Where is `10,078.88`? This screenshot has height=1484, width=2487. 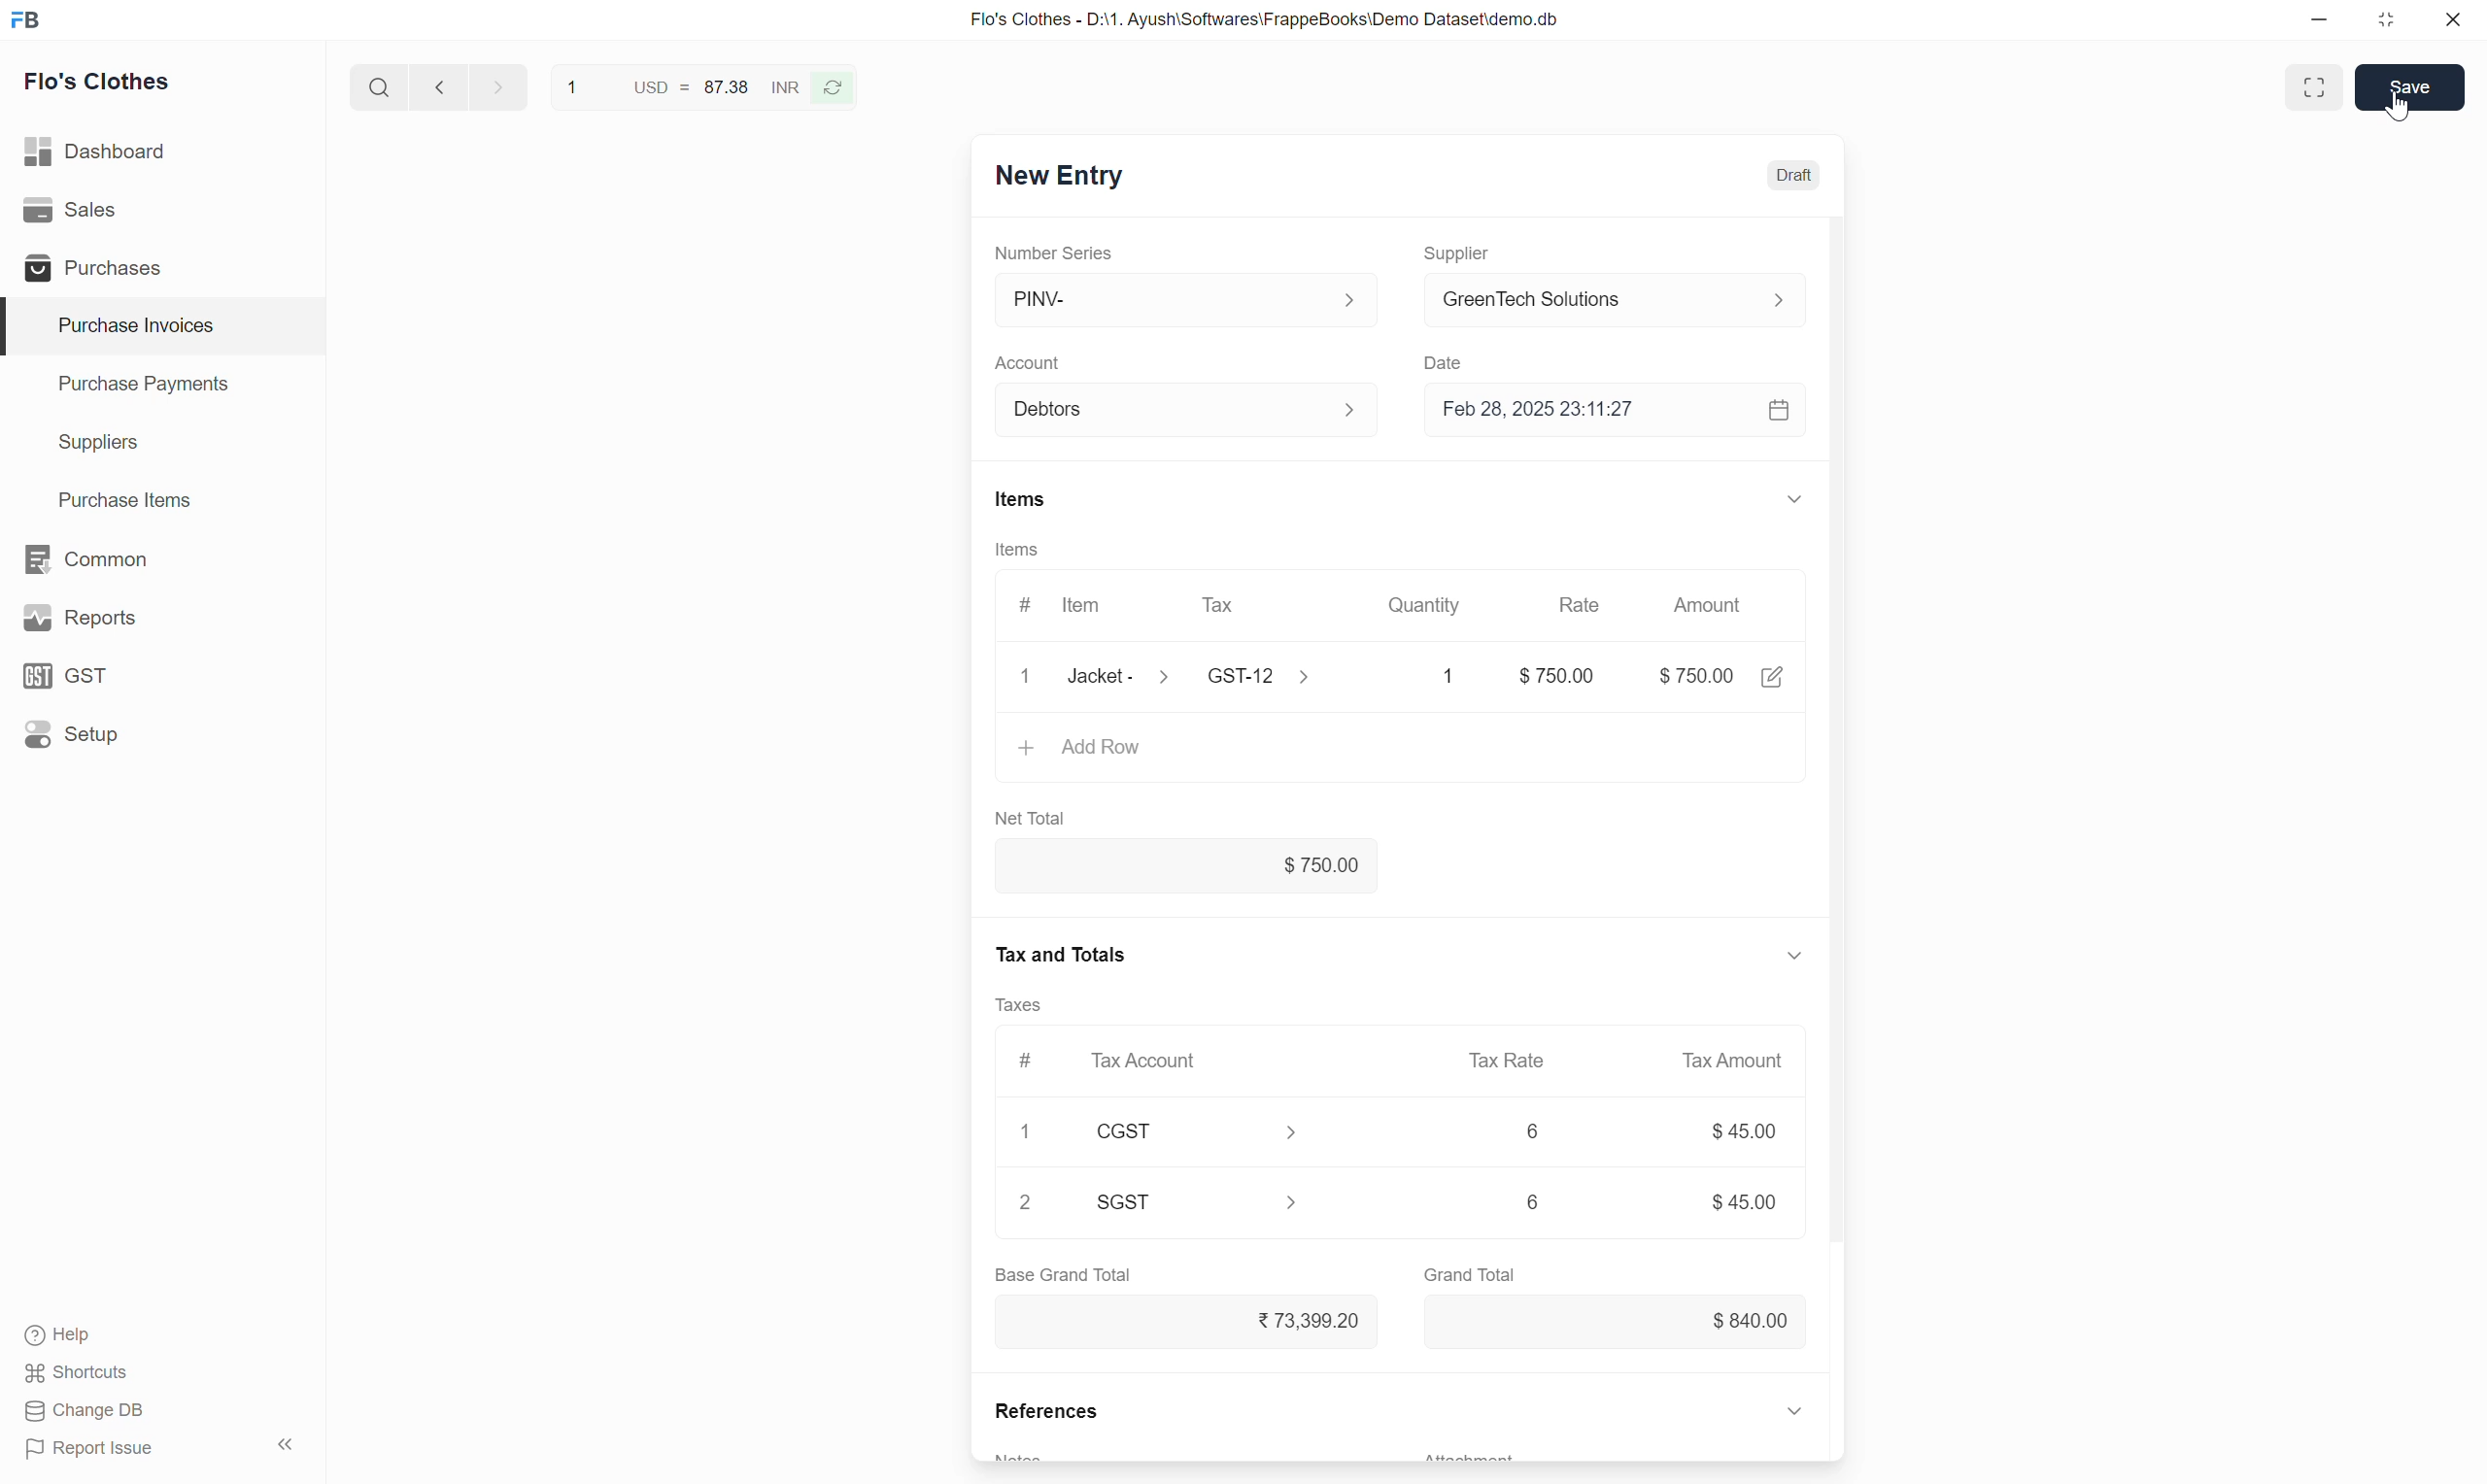
10,078.88 is located at coordinates (1187, 1321).